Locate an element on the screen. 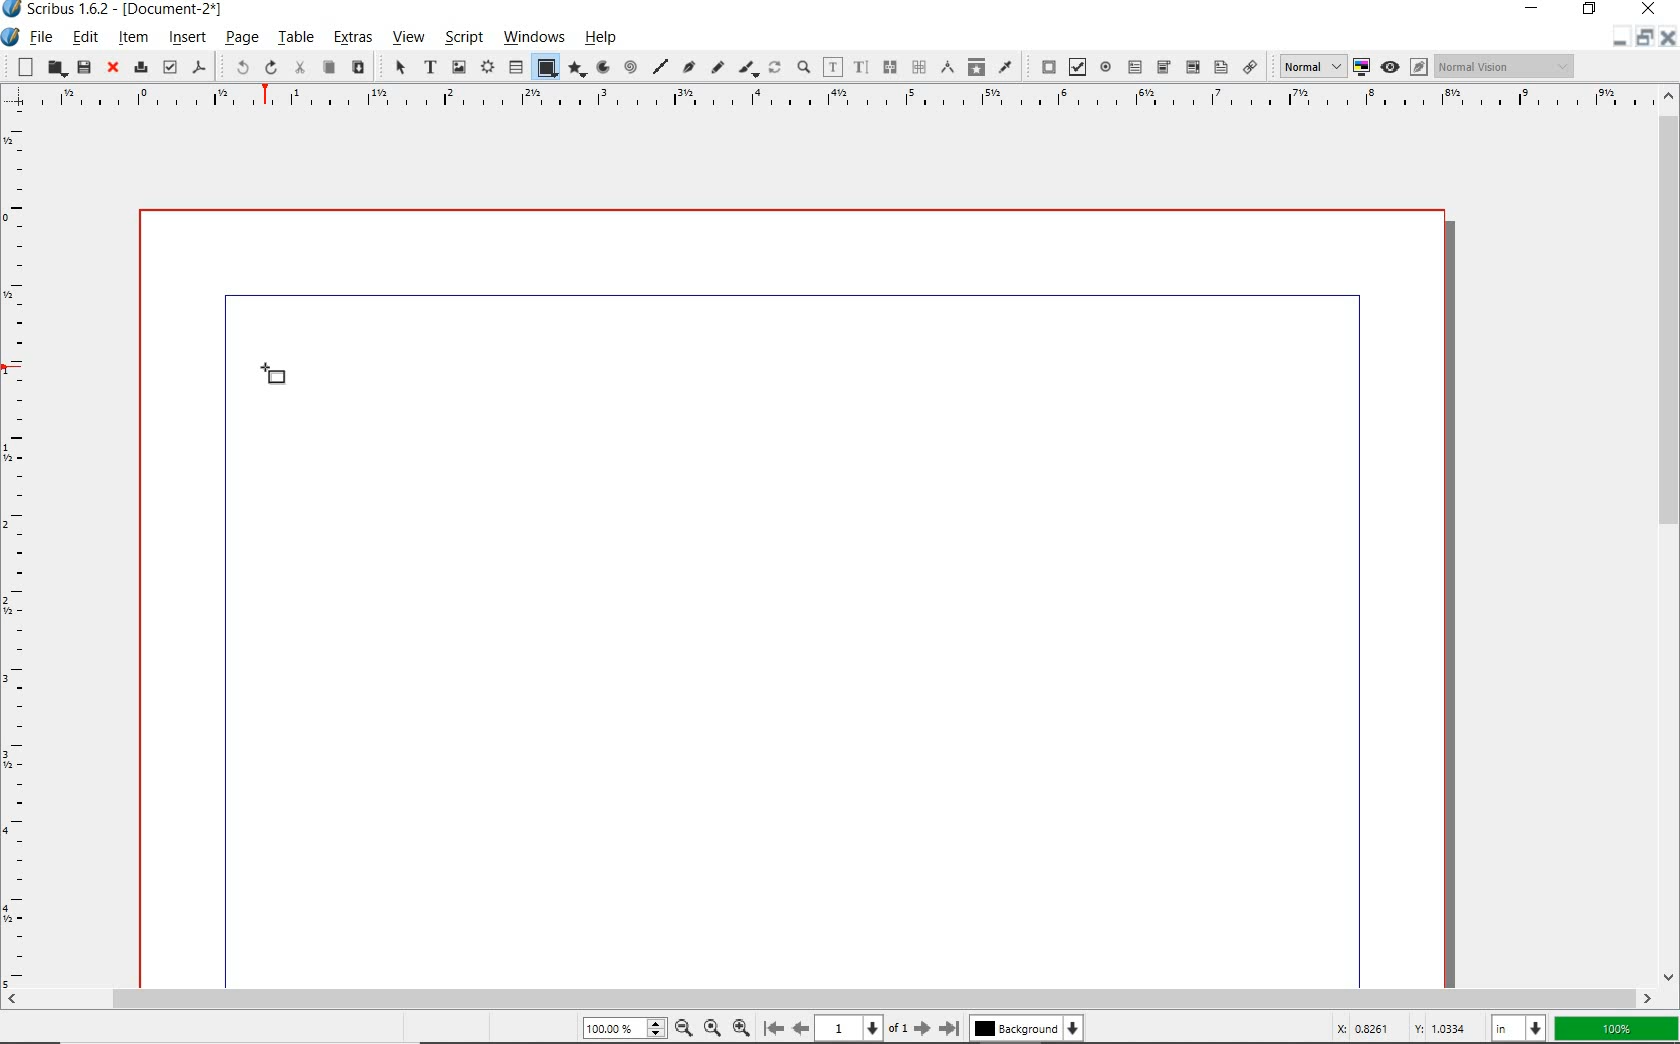 The image size is (1680, 1044). close is located at coordinates (114, 68).